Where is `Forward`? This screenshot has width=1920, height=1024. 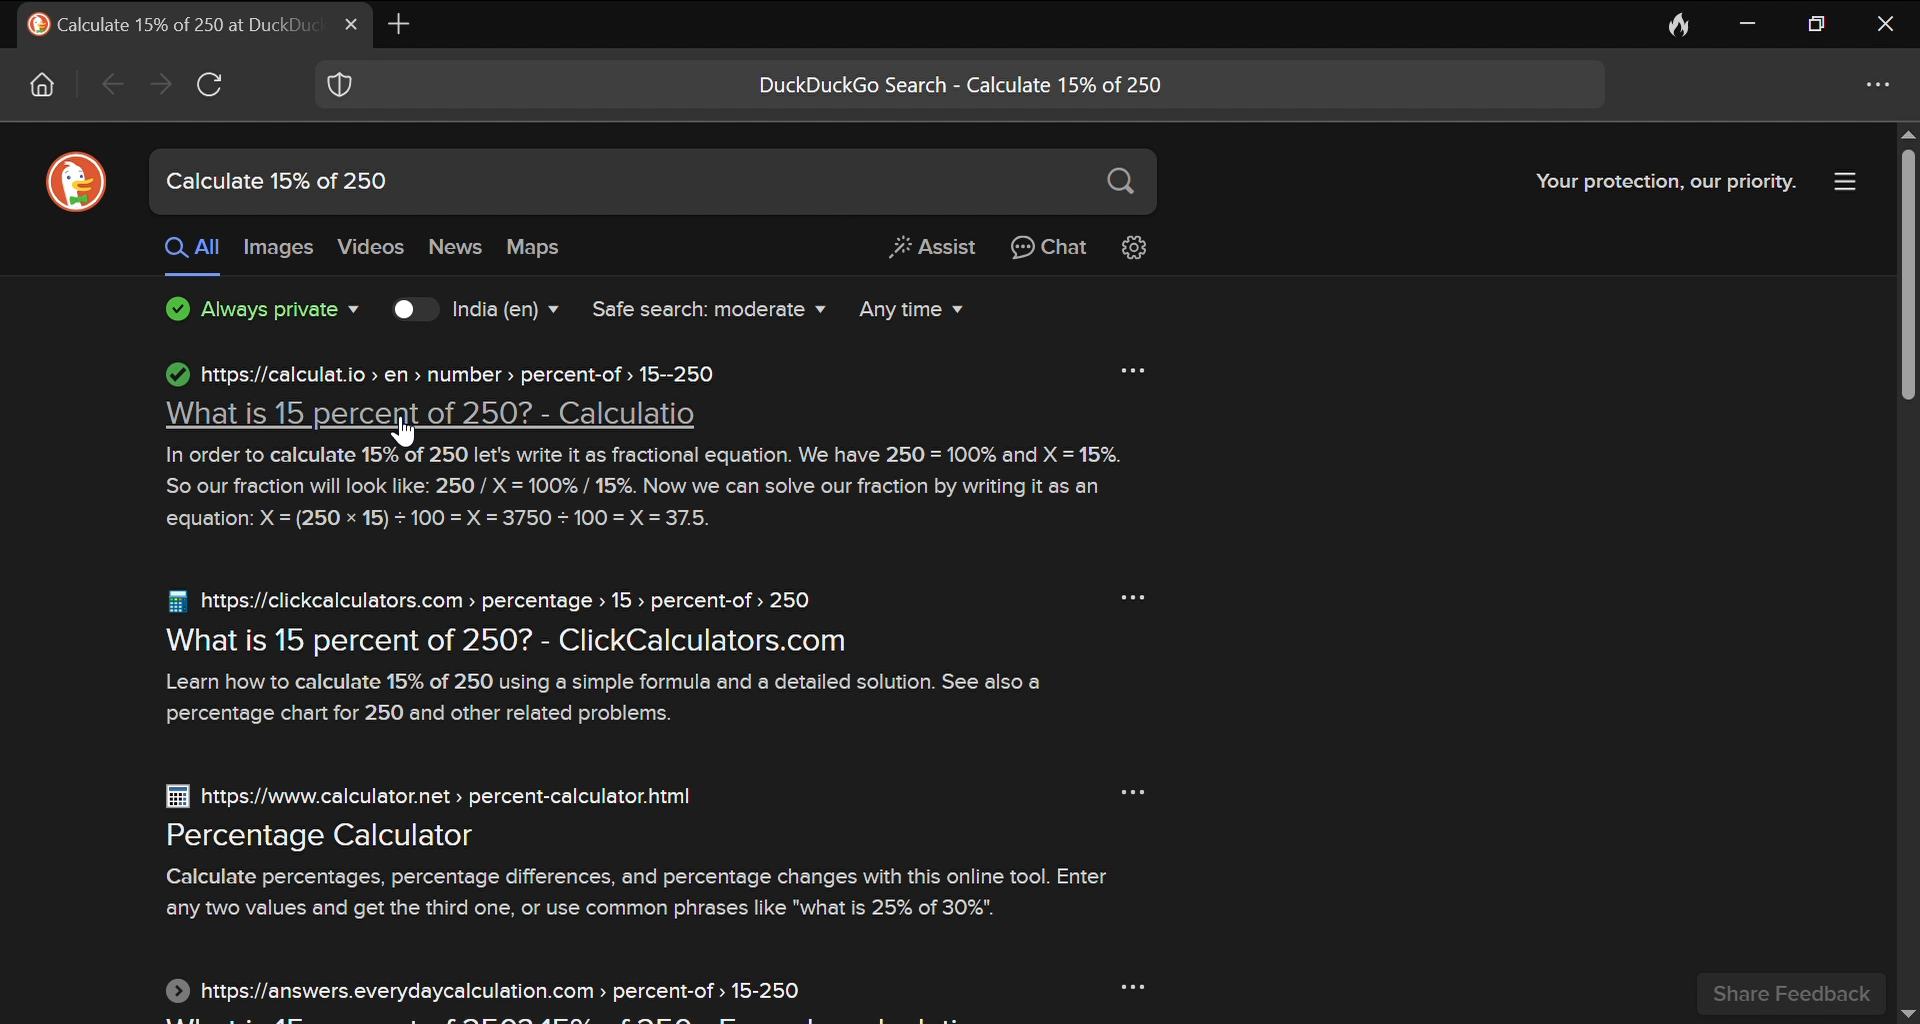
Forward is located at coordinates (161, 84).